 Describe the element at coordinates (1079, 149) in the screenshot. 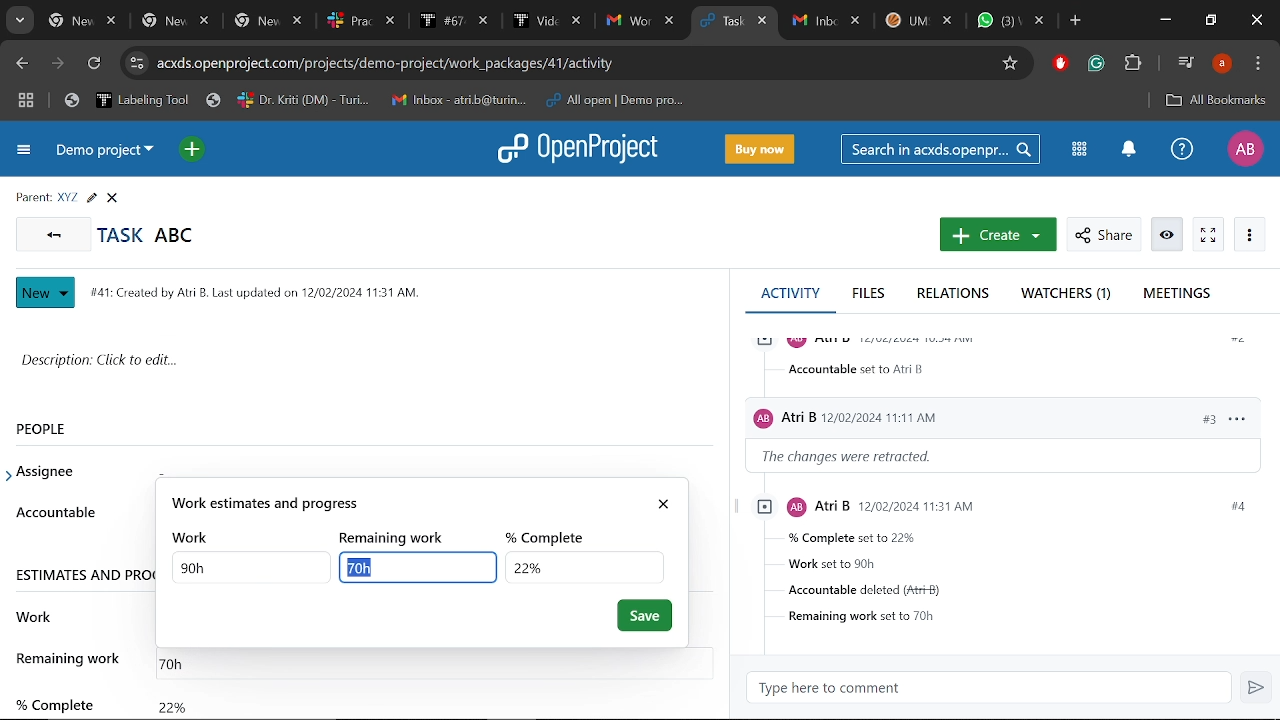

I see `Modules` at that location.